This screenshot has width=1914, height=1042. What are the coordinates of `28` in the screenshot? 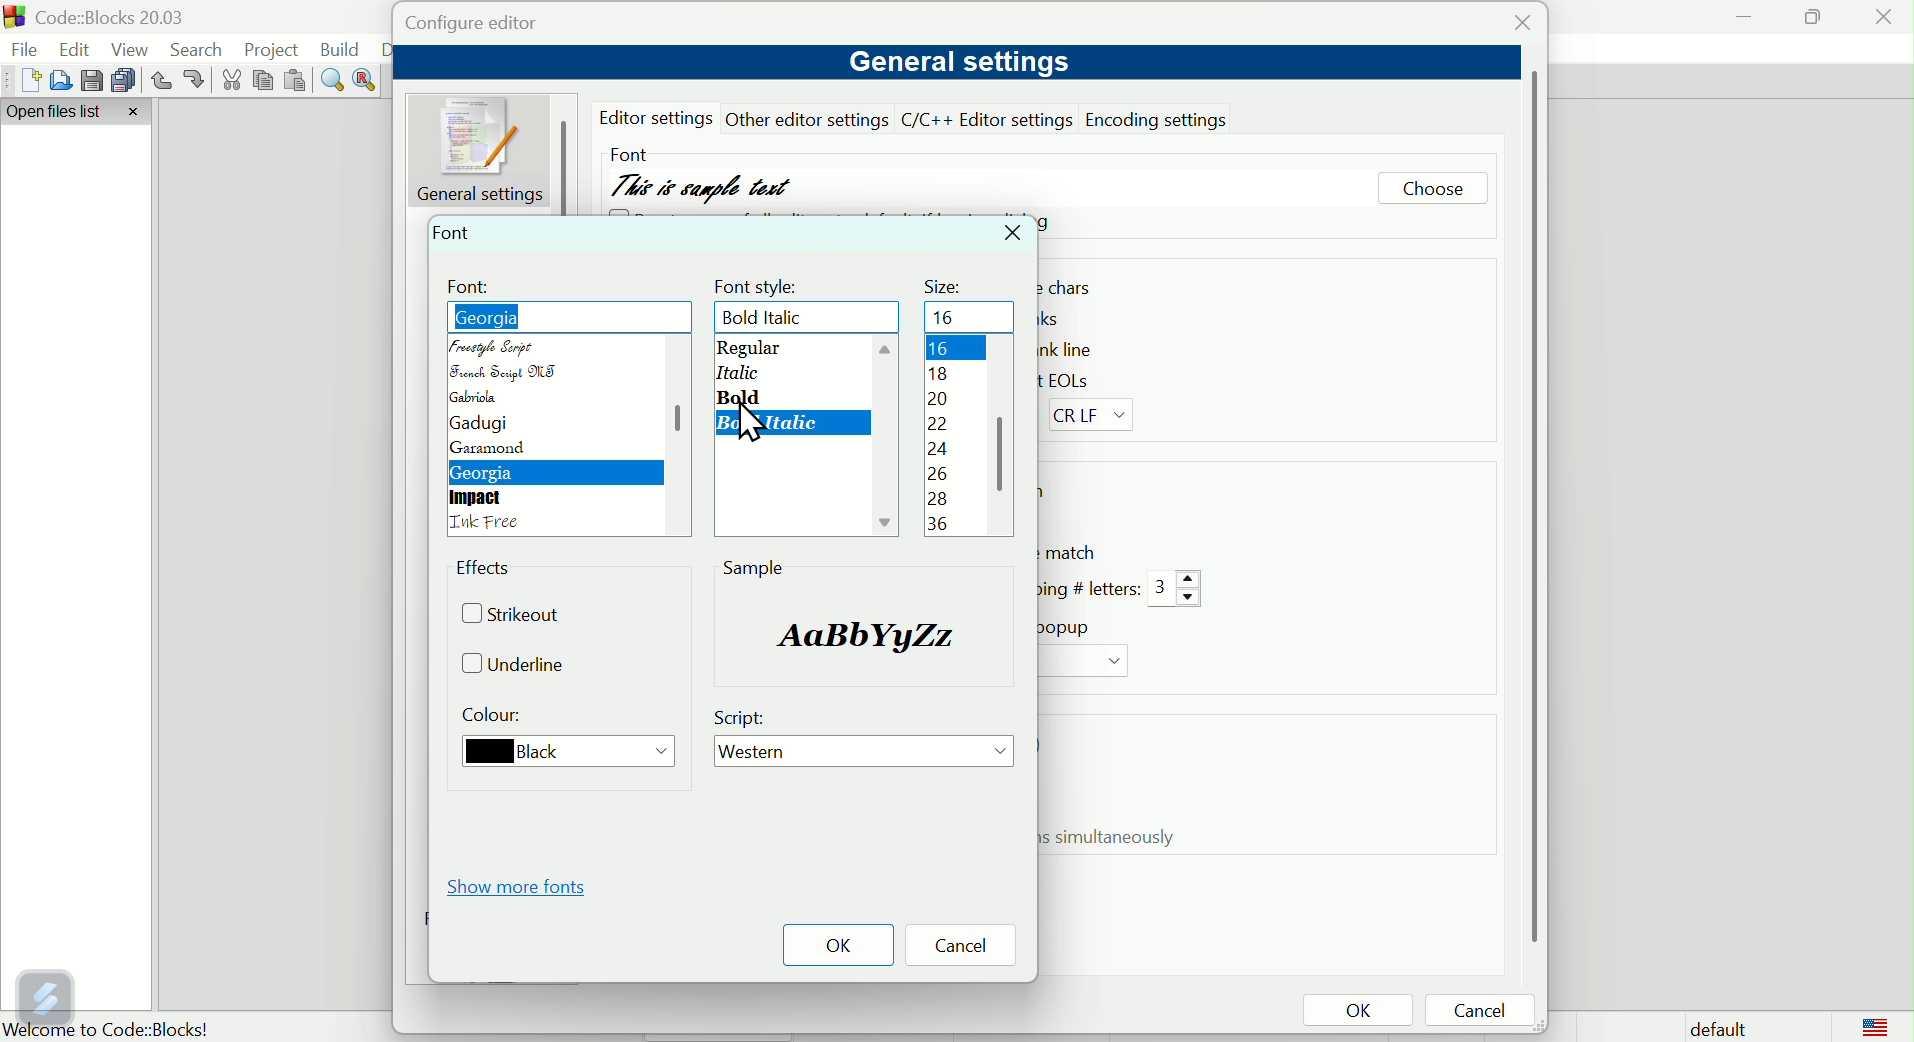 It's located at (938, 499).